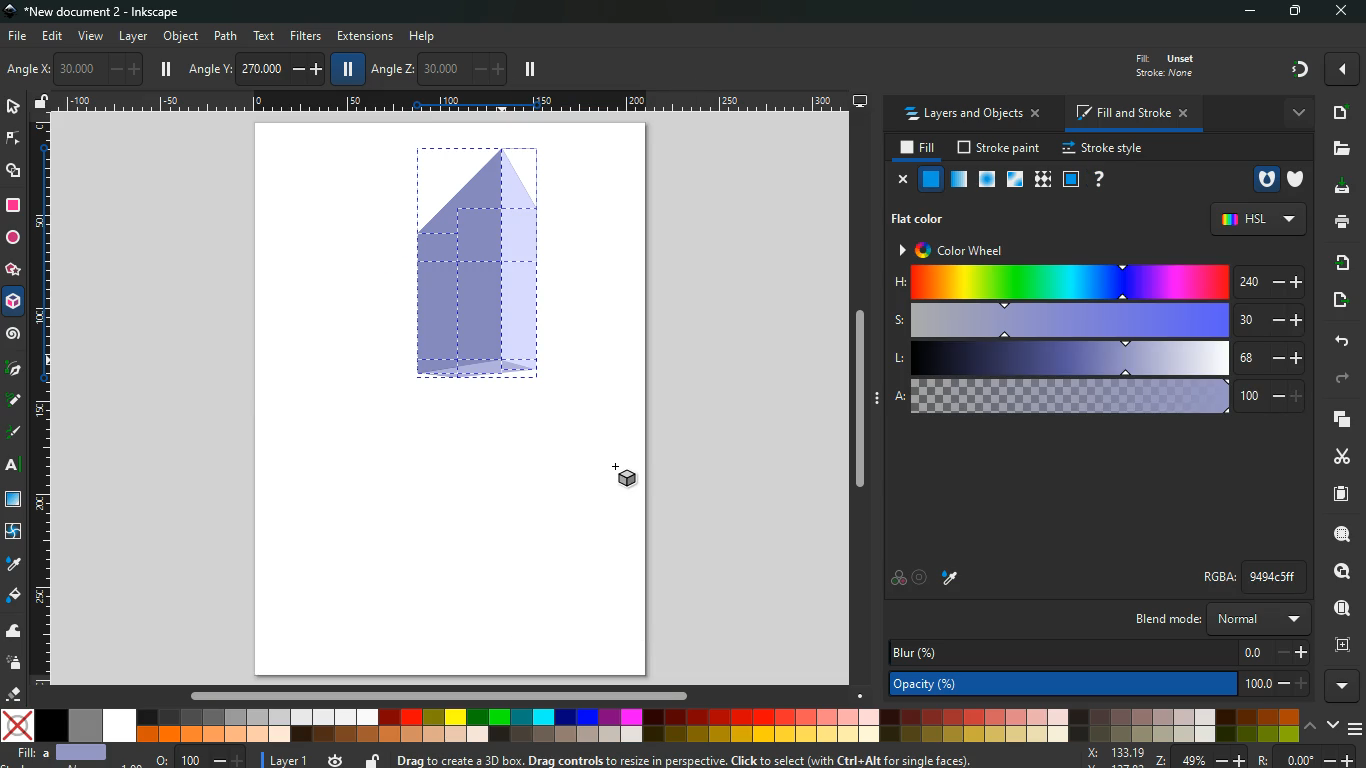 This screenshot has width=1366, height=768. Describe the element at coordinates (1257, 219) in the screenshot. I see `hsl` at that location.